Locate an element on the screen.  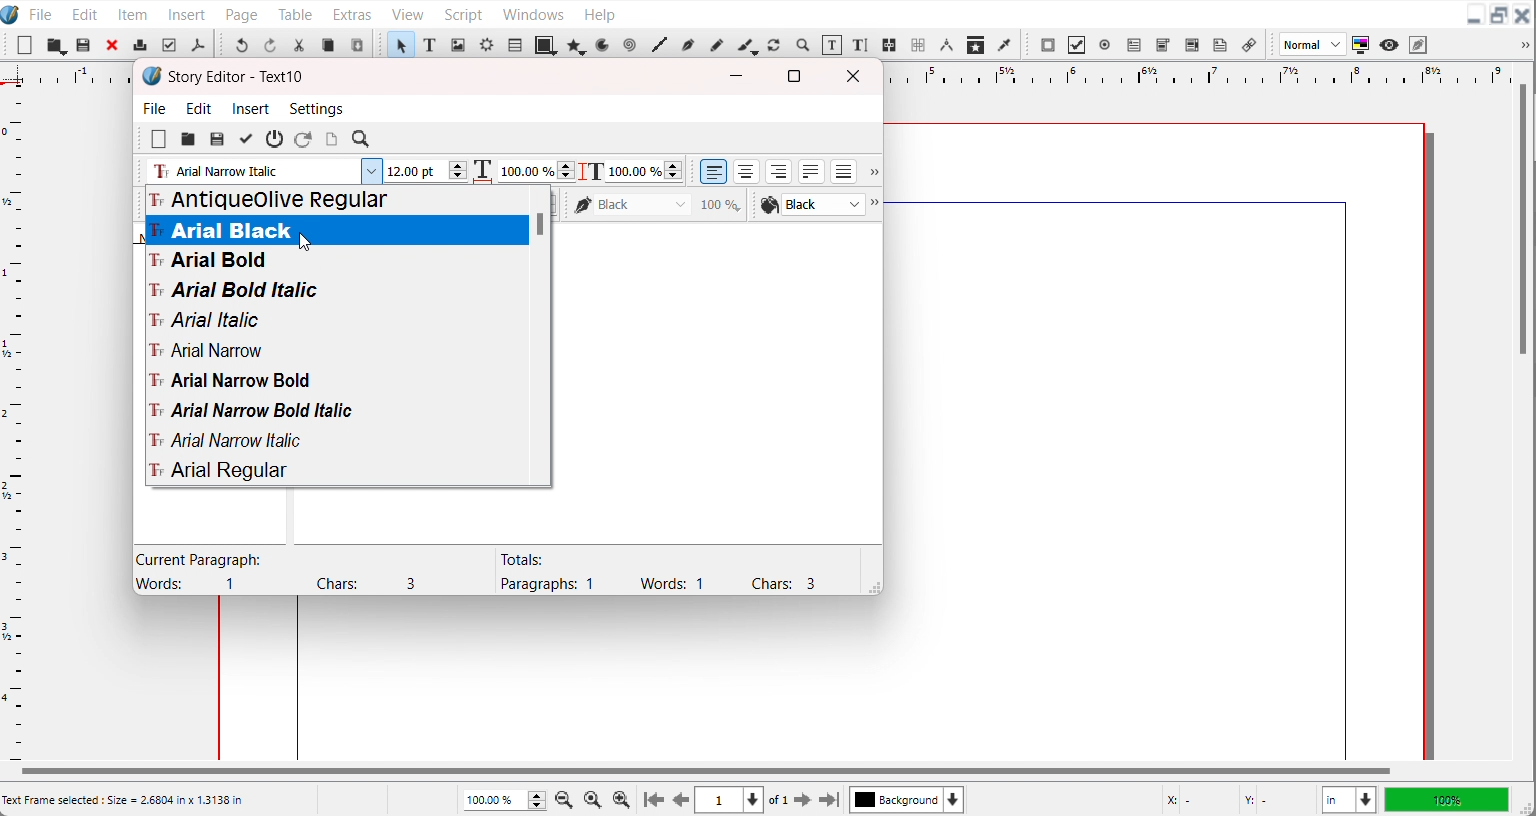
Arc is located at coordinates (604, 44).